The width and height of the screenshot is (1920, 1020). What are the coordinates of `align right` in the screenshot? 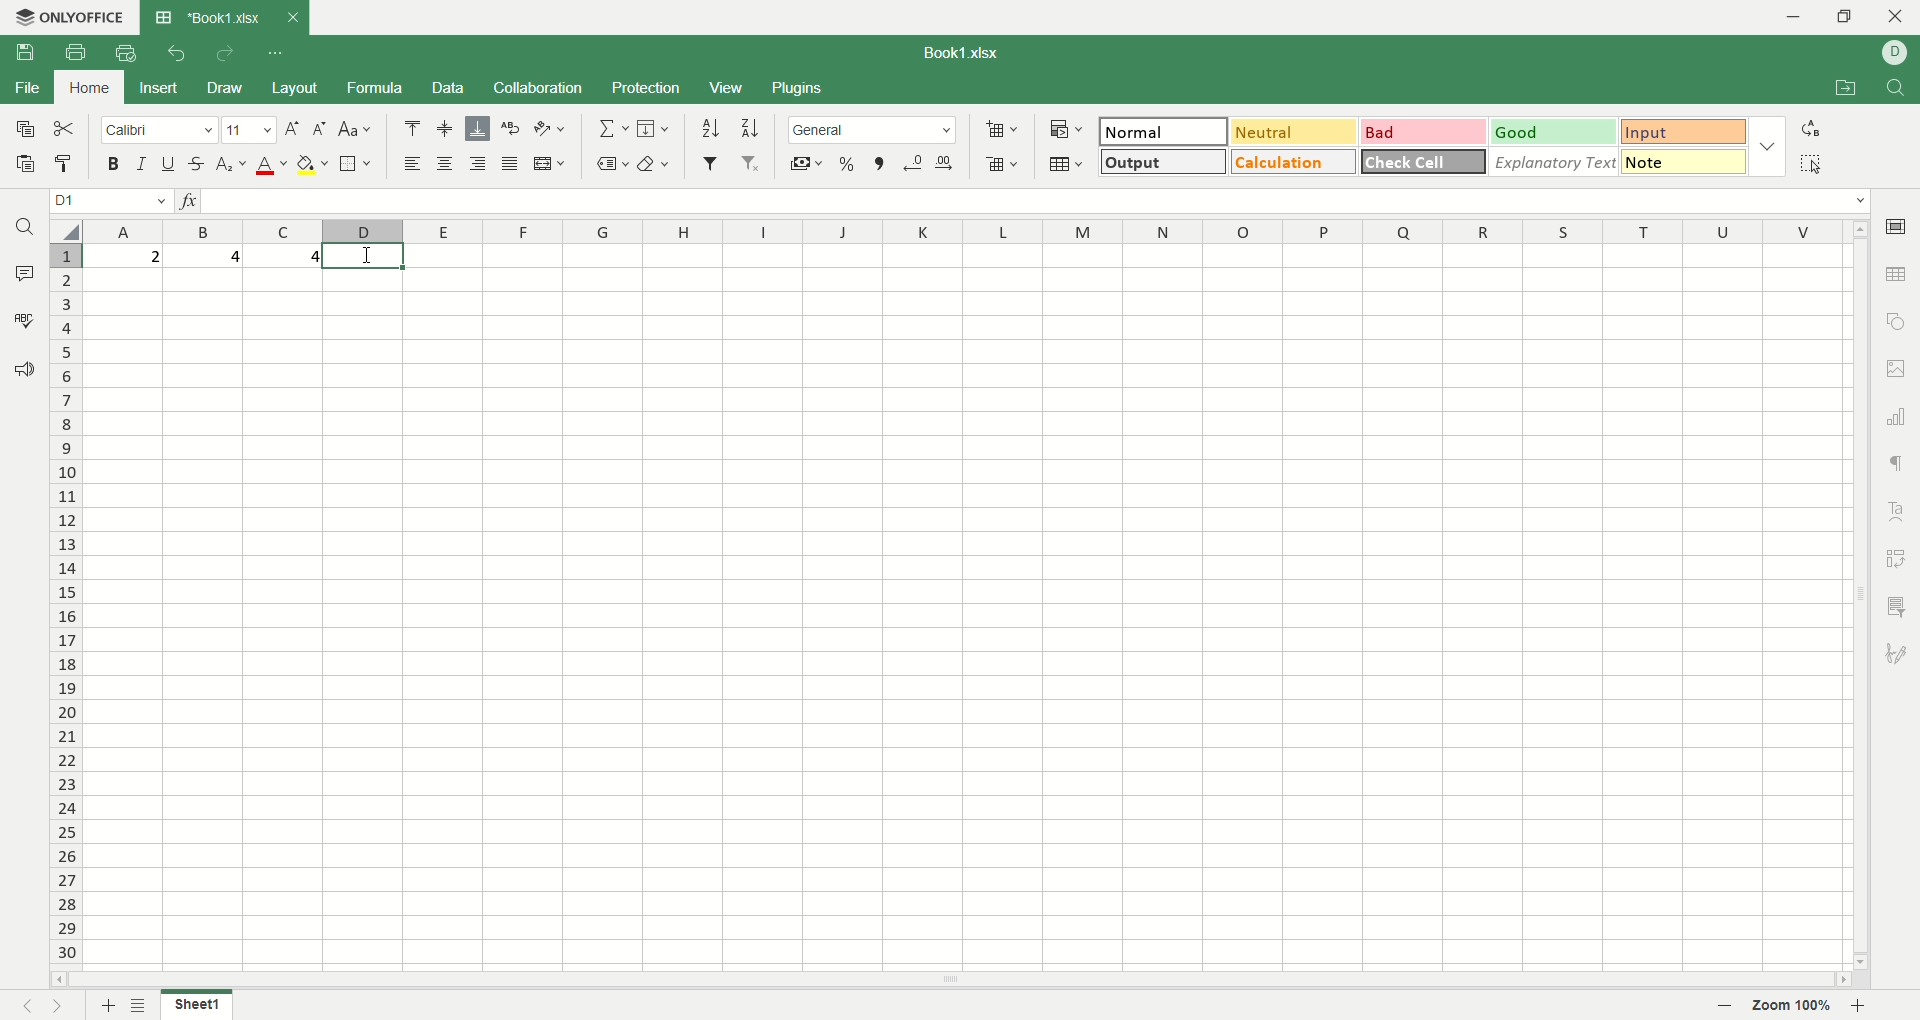 It's located at (481, 164).